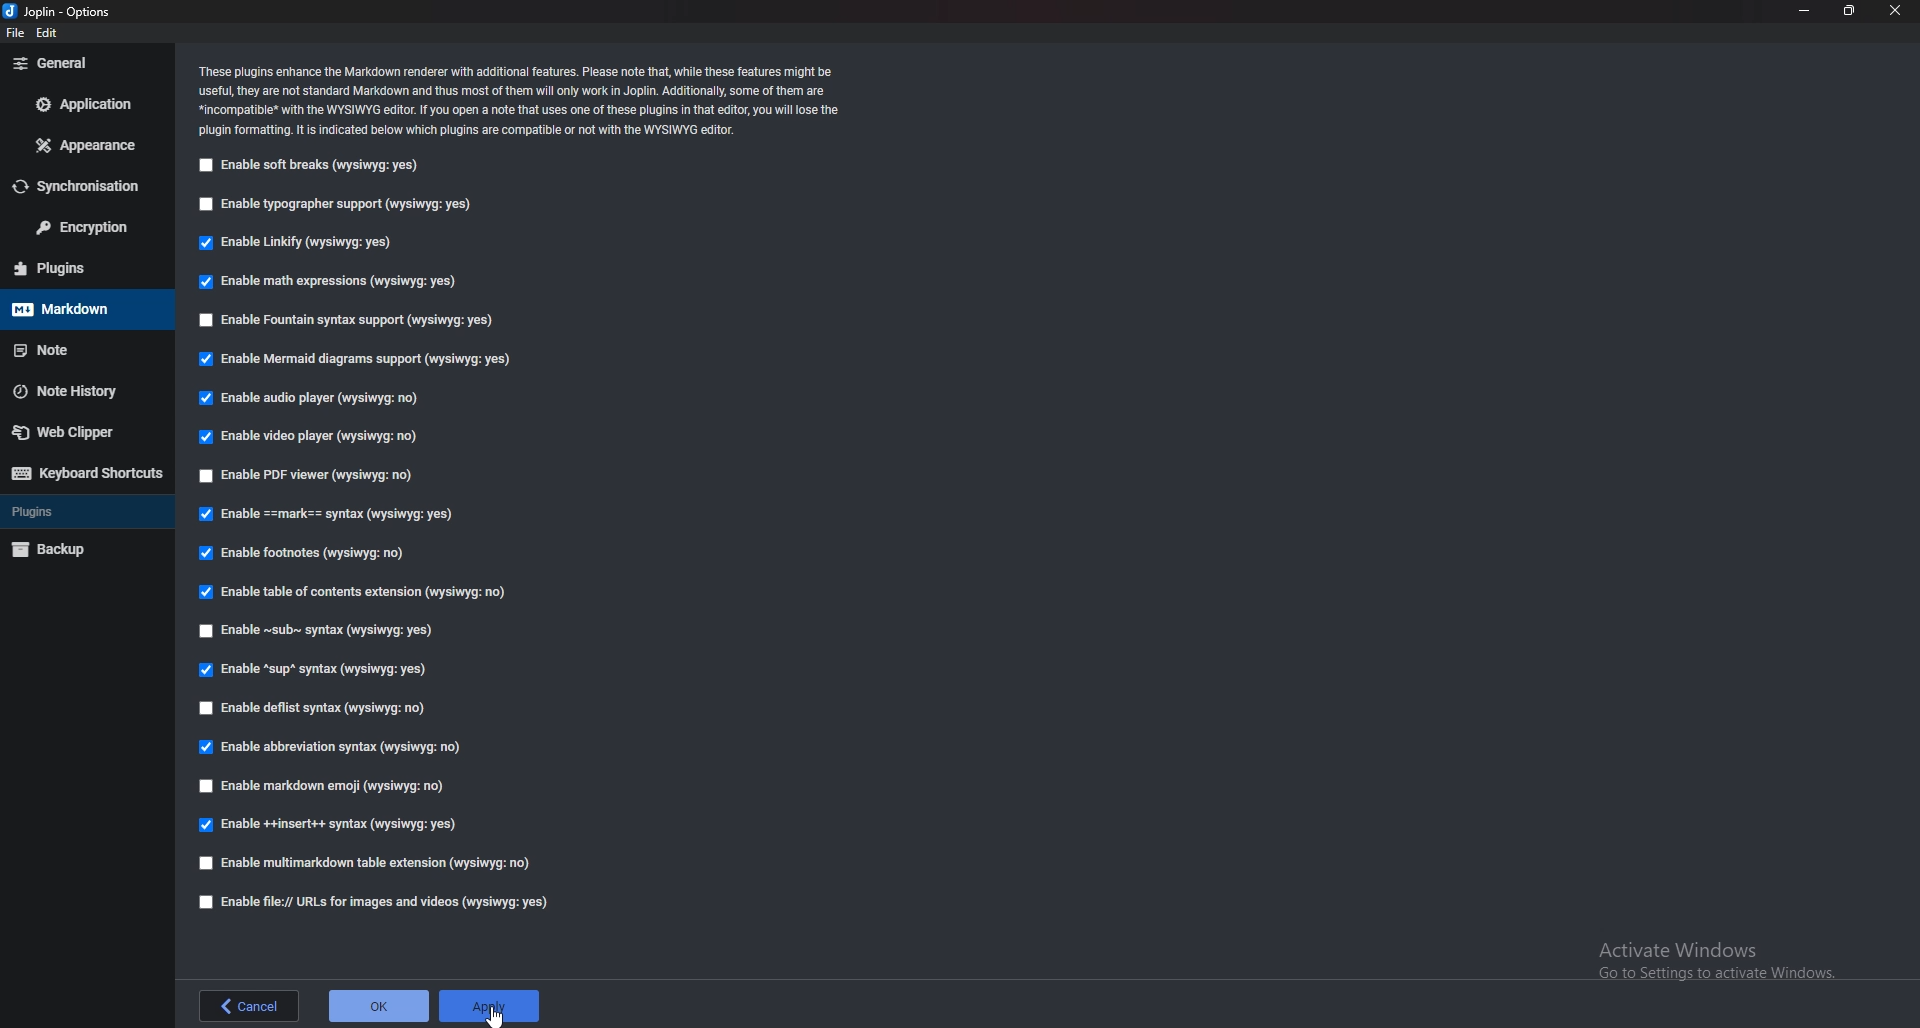 This screenshot has height=1028, width=1920. Describe the element at coordinates (82, 310) in the screenshot. I see `markdown` at that location.